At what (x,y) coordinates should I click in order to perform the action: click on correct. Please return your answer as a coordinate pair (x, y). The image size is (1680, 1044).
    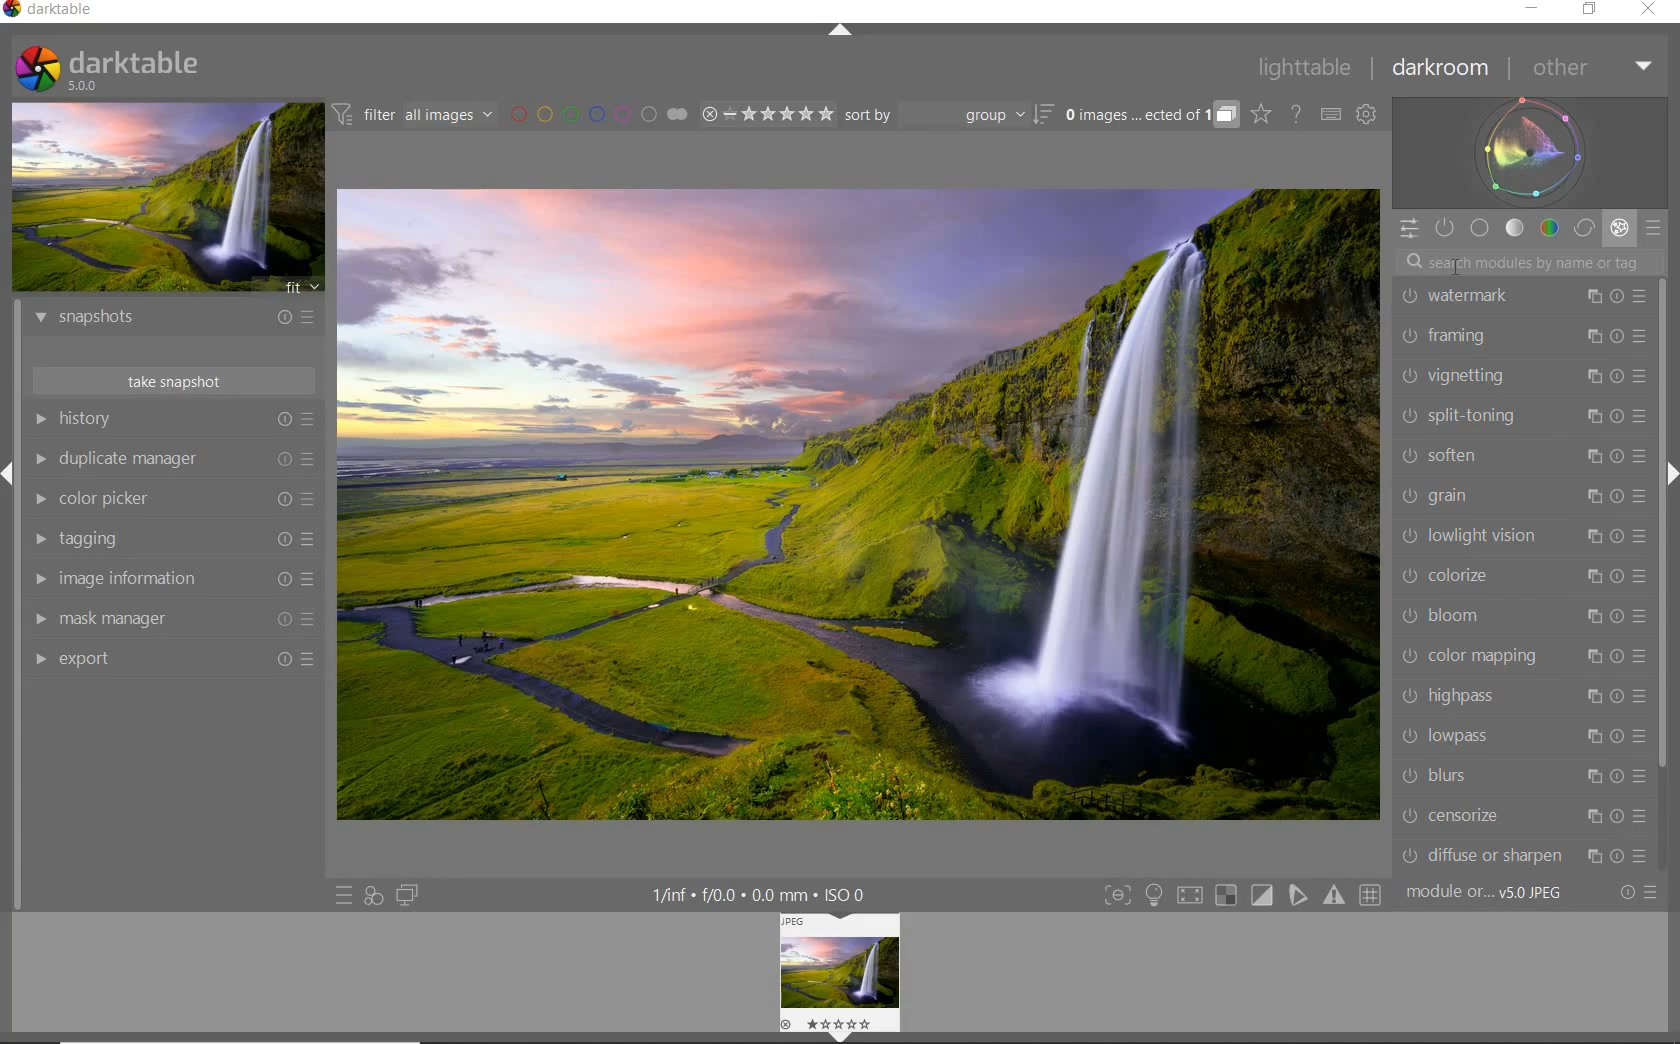
    Looking at the image, I should click on (1583, 227).